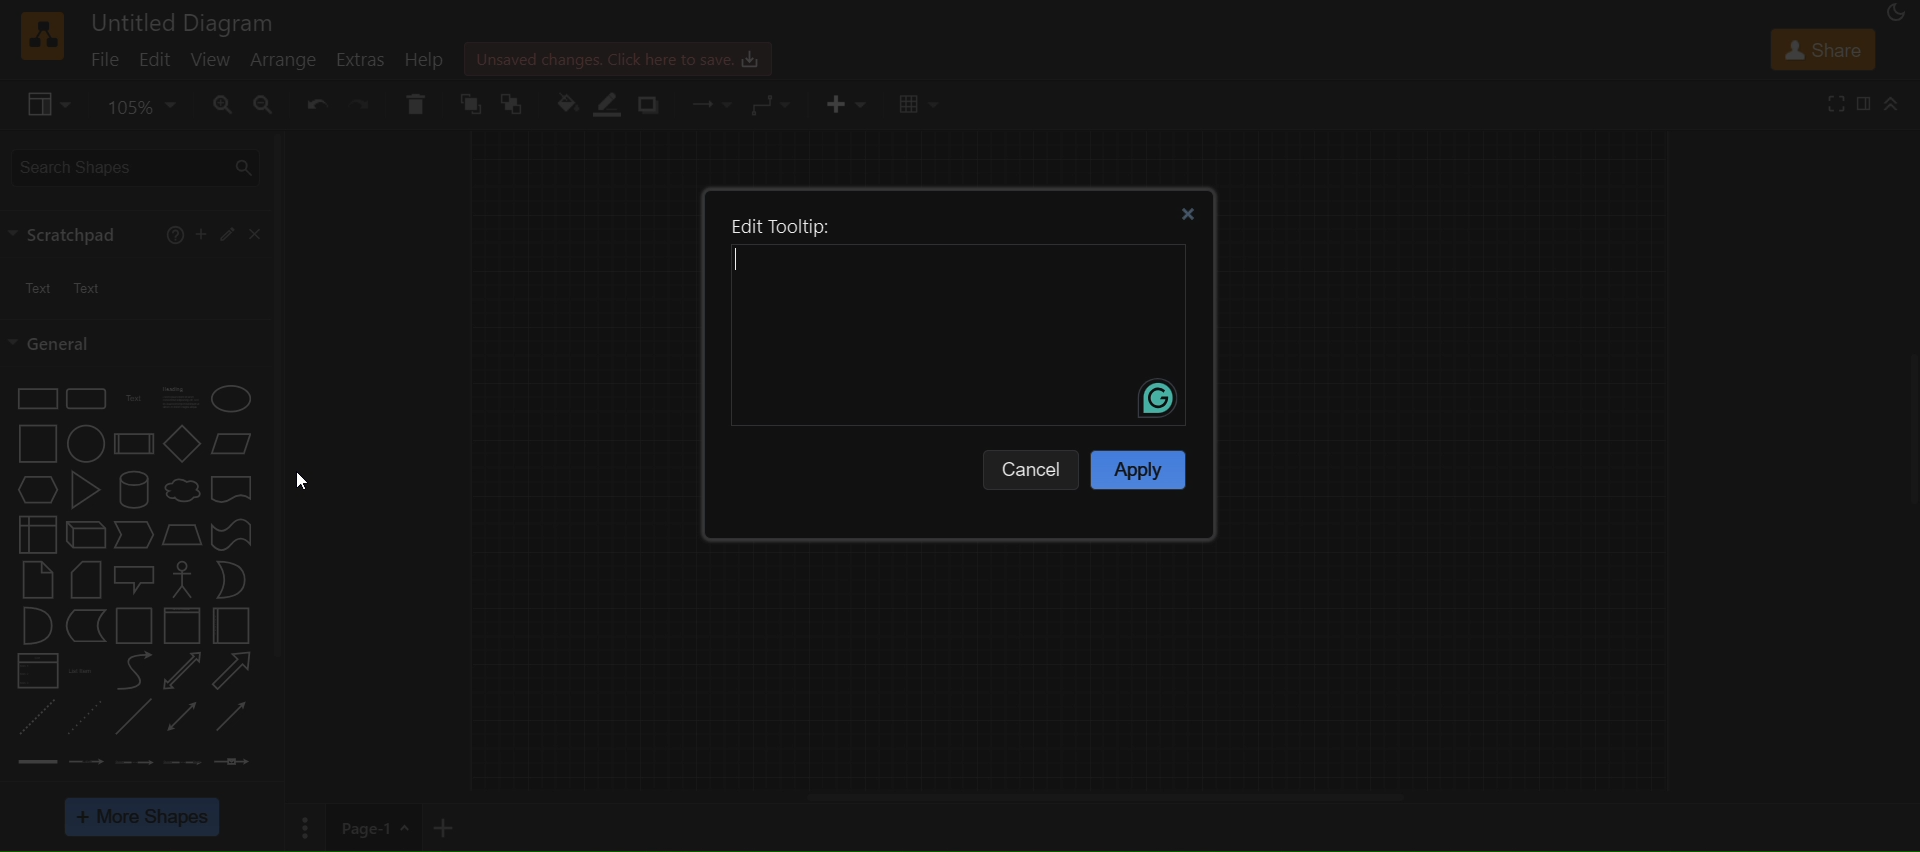 Image resolution: width=1920 pixels, height=852 pixels. Describe the element at coordinates (361, 60) in the screenshot. I see `extras` at that location.